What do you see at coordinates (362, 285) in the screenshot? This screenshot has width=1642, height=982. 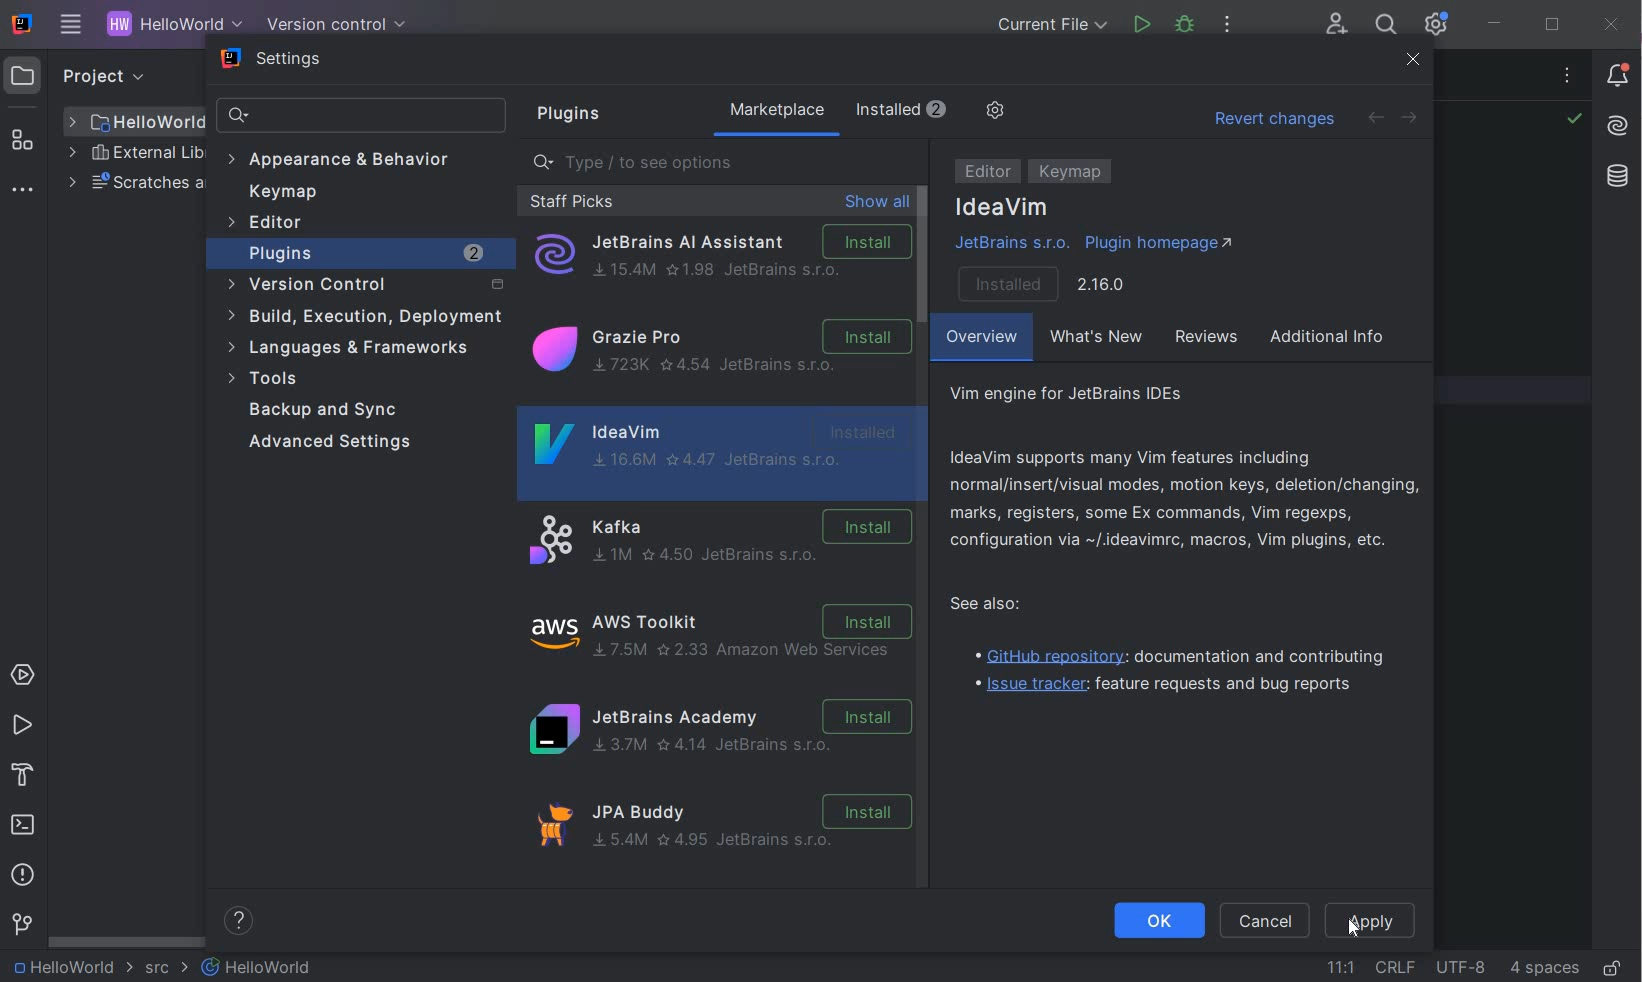 I see `version control` at bounding box center [362, 285].